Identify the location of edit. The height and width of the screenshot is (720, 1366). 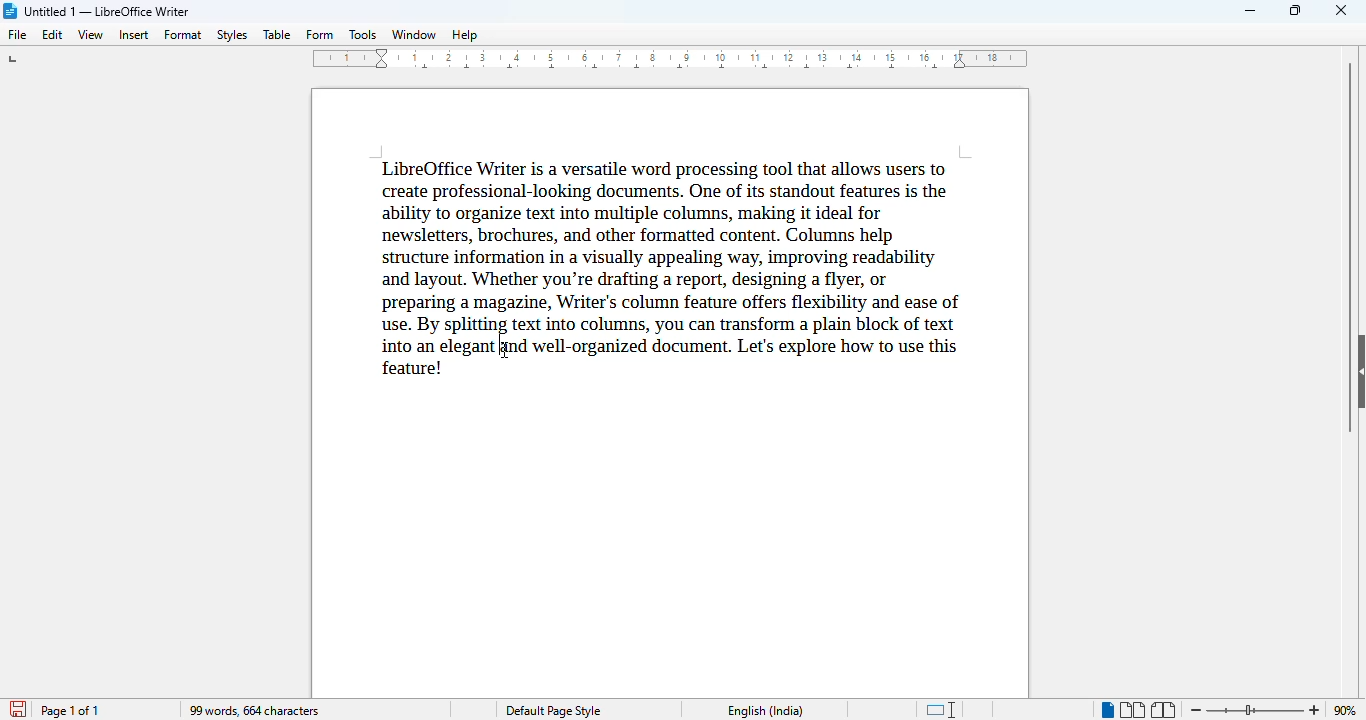
(54, 35).